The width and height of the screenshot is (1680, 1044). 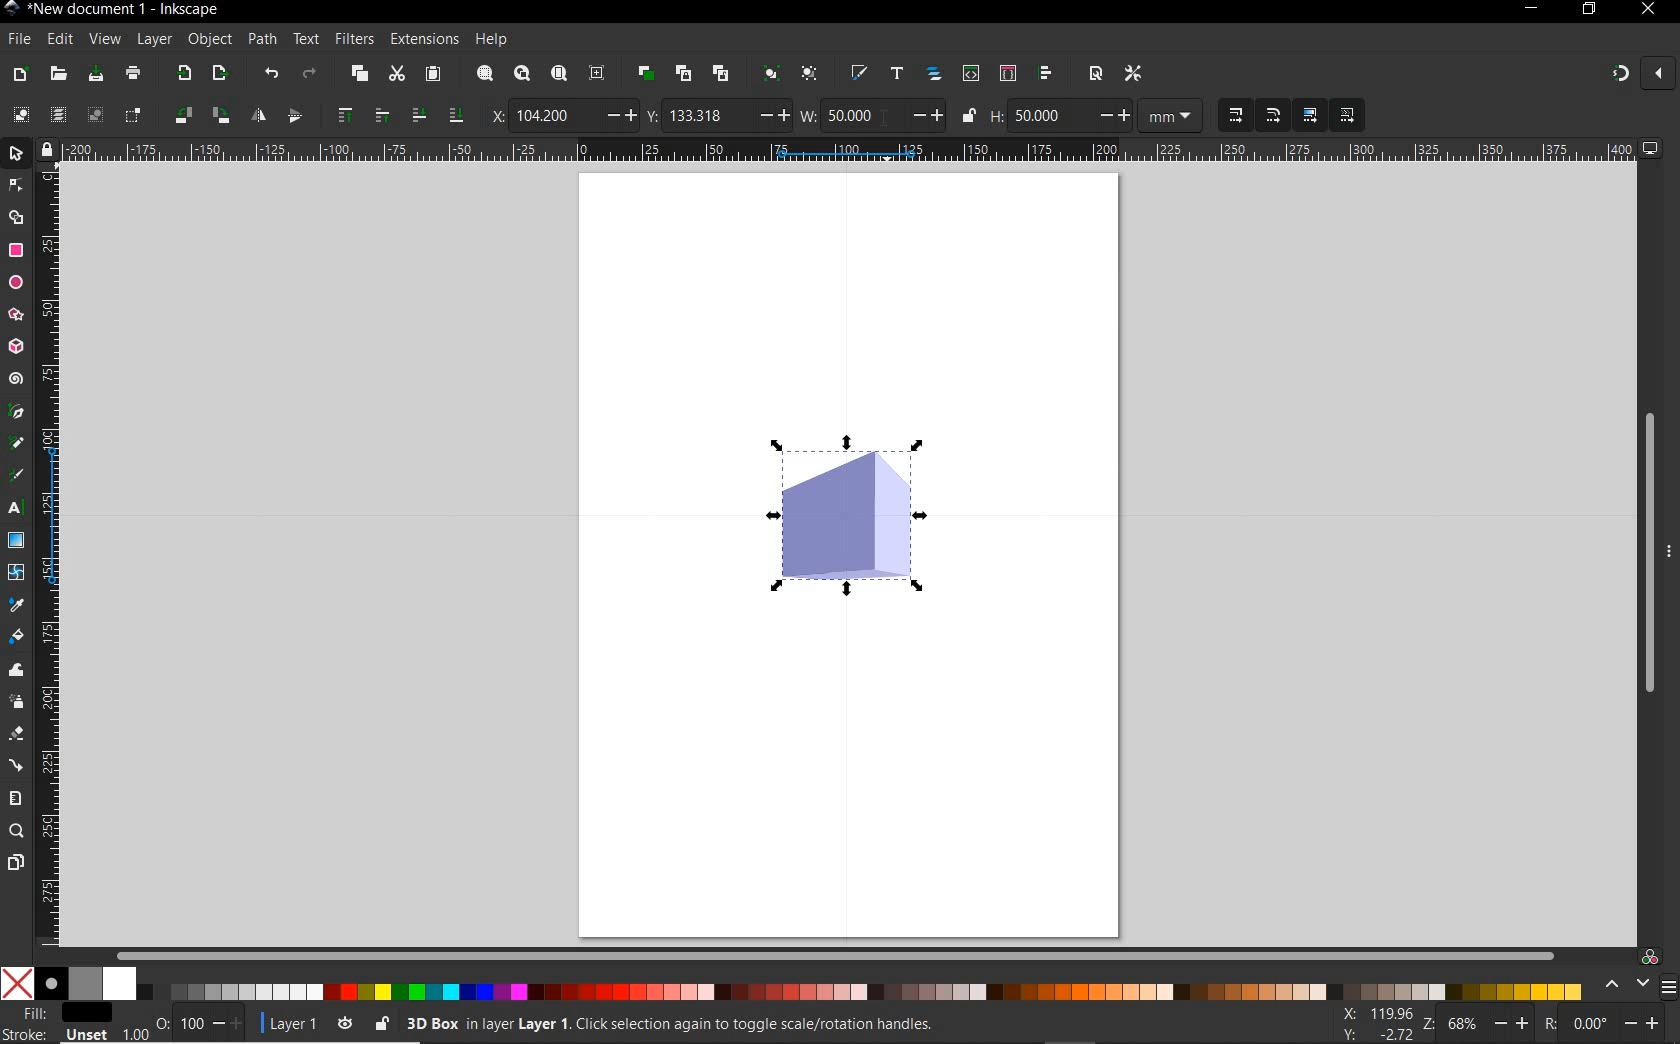 What do you see at coordinates (310, 72) in the screenshot?
I see `redo` at bounding box center [310, 72].